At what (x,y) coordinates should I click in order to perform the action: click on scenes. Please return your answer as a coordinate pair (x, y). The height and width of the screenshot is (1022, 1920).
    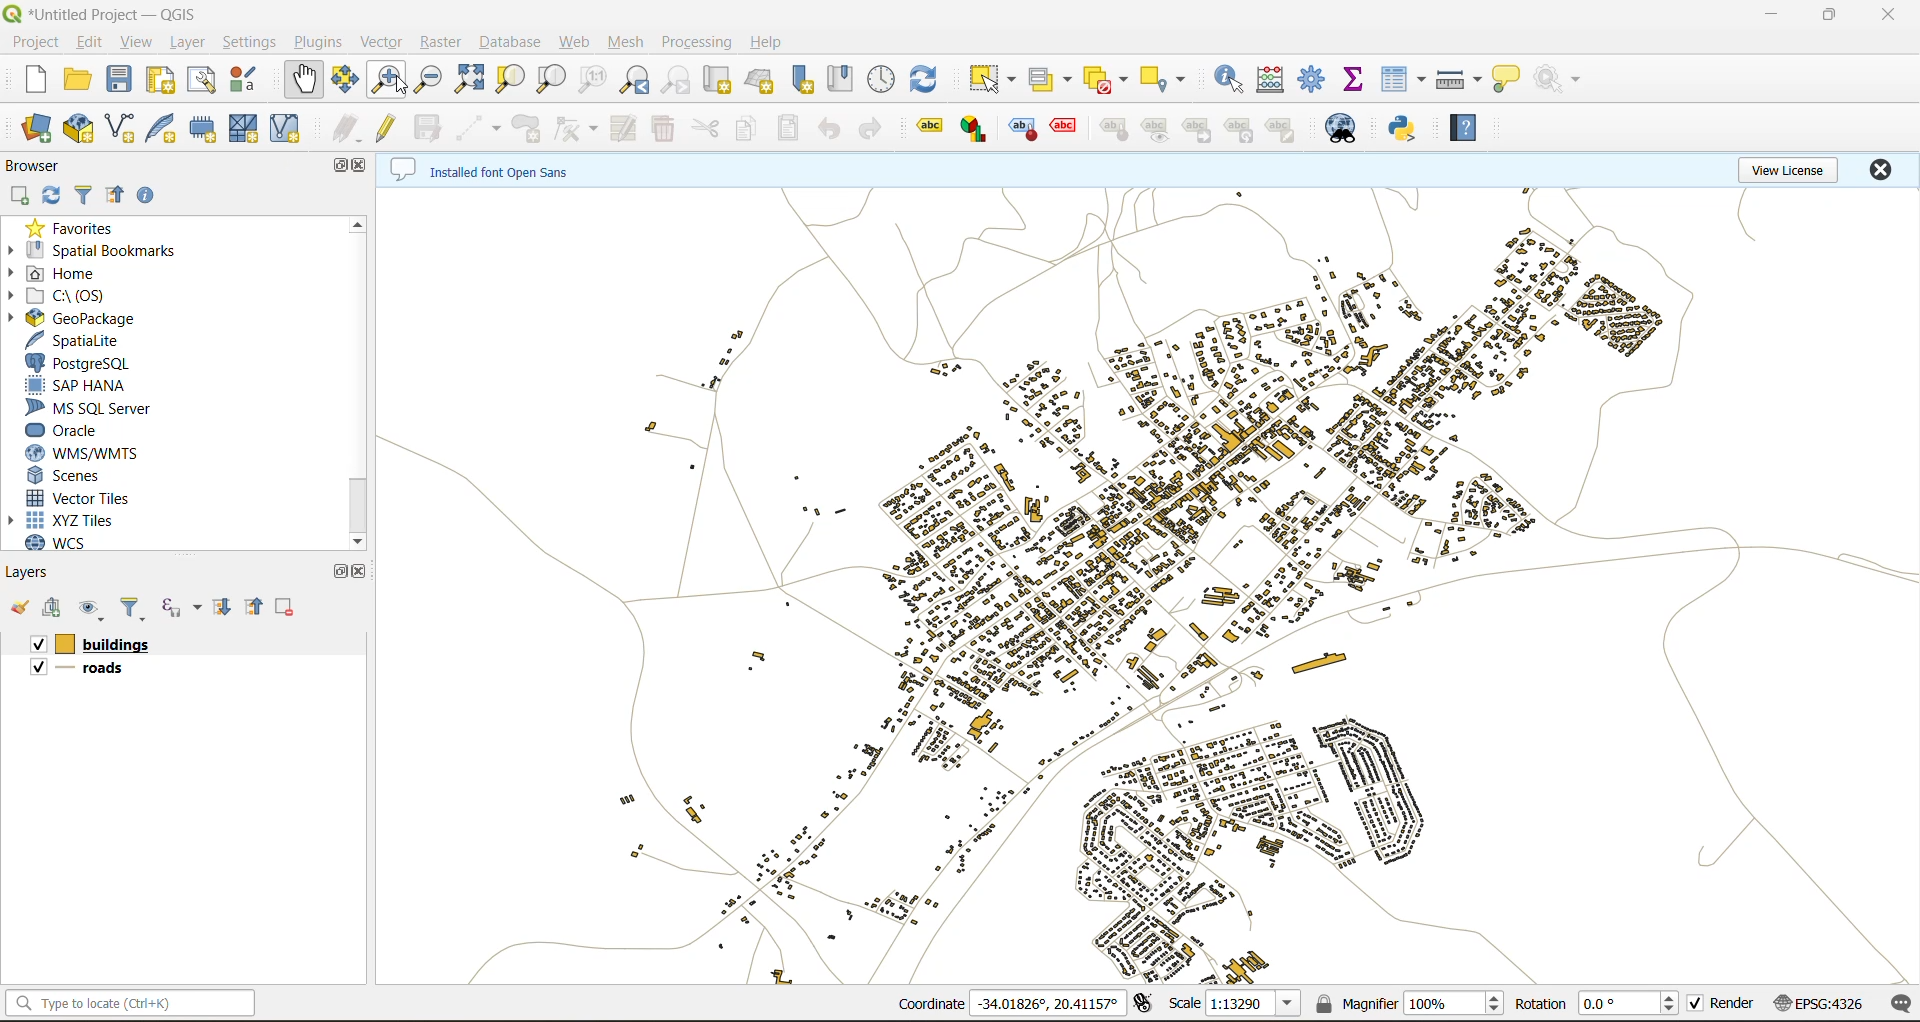
    Looking at the image, I should click on (70, 477).